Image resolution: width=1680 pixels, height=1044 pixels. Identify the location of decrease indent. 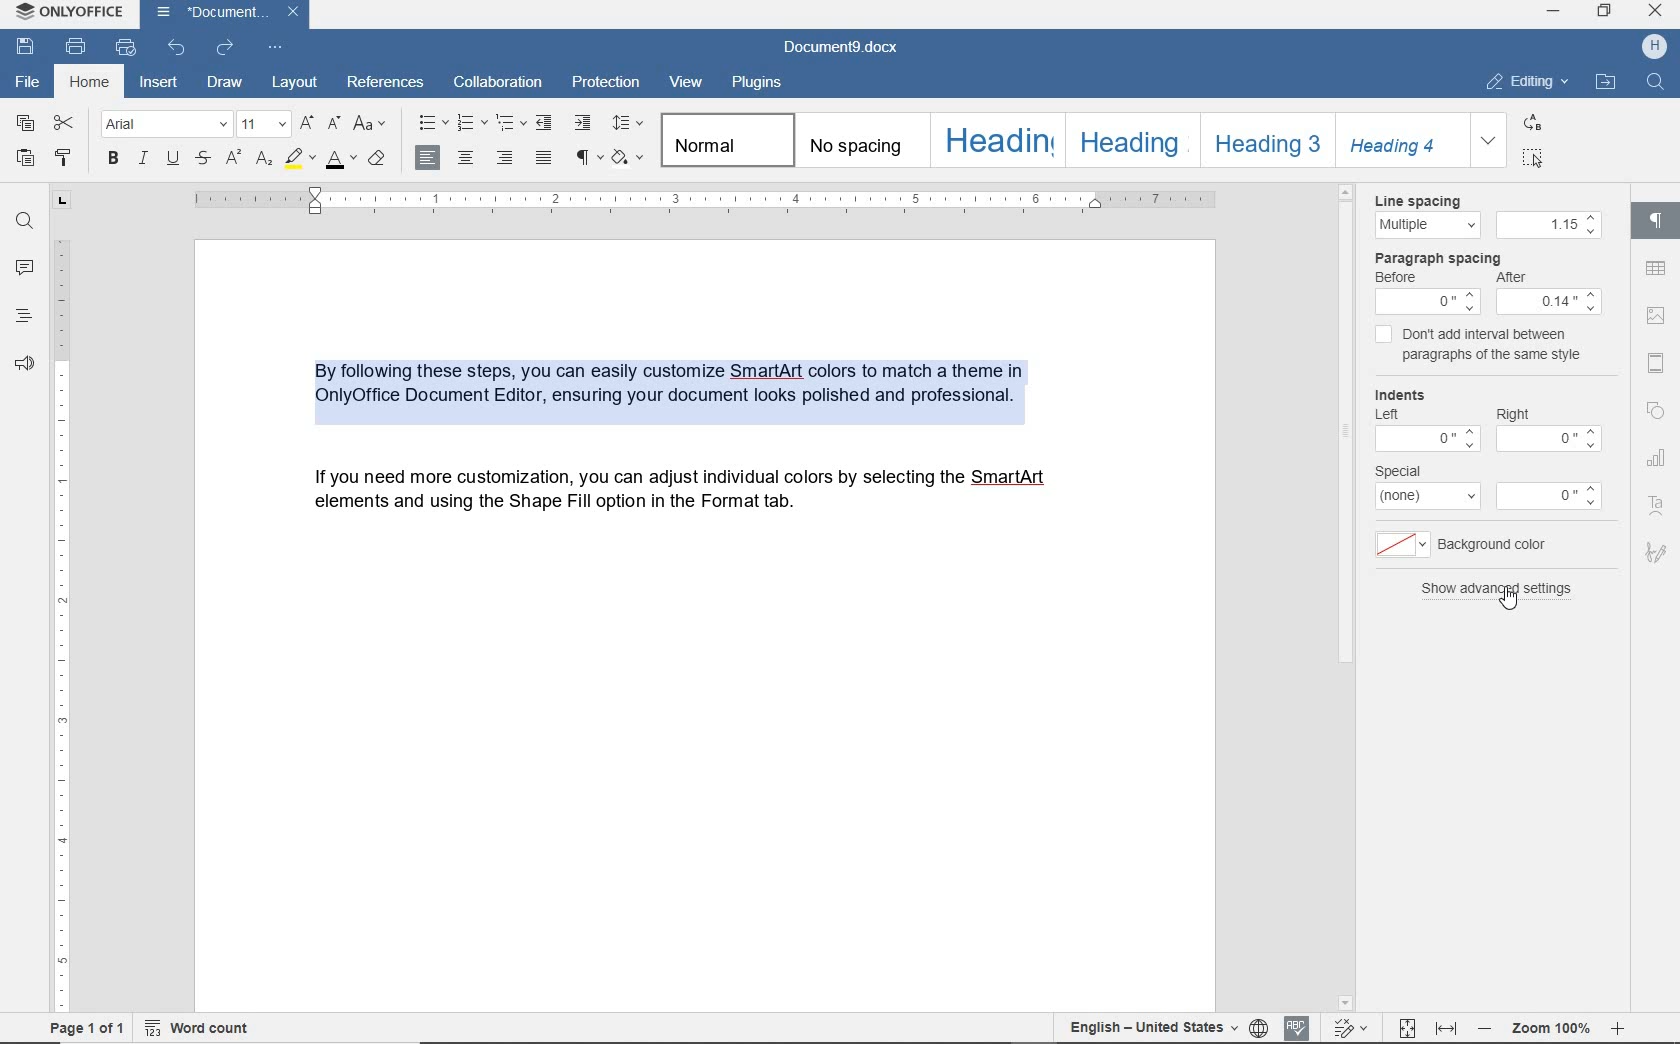
(545, 122).